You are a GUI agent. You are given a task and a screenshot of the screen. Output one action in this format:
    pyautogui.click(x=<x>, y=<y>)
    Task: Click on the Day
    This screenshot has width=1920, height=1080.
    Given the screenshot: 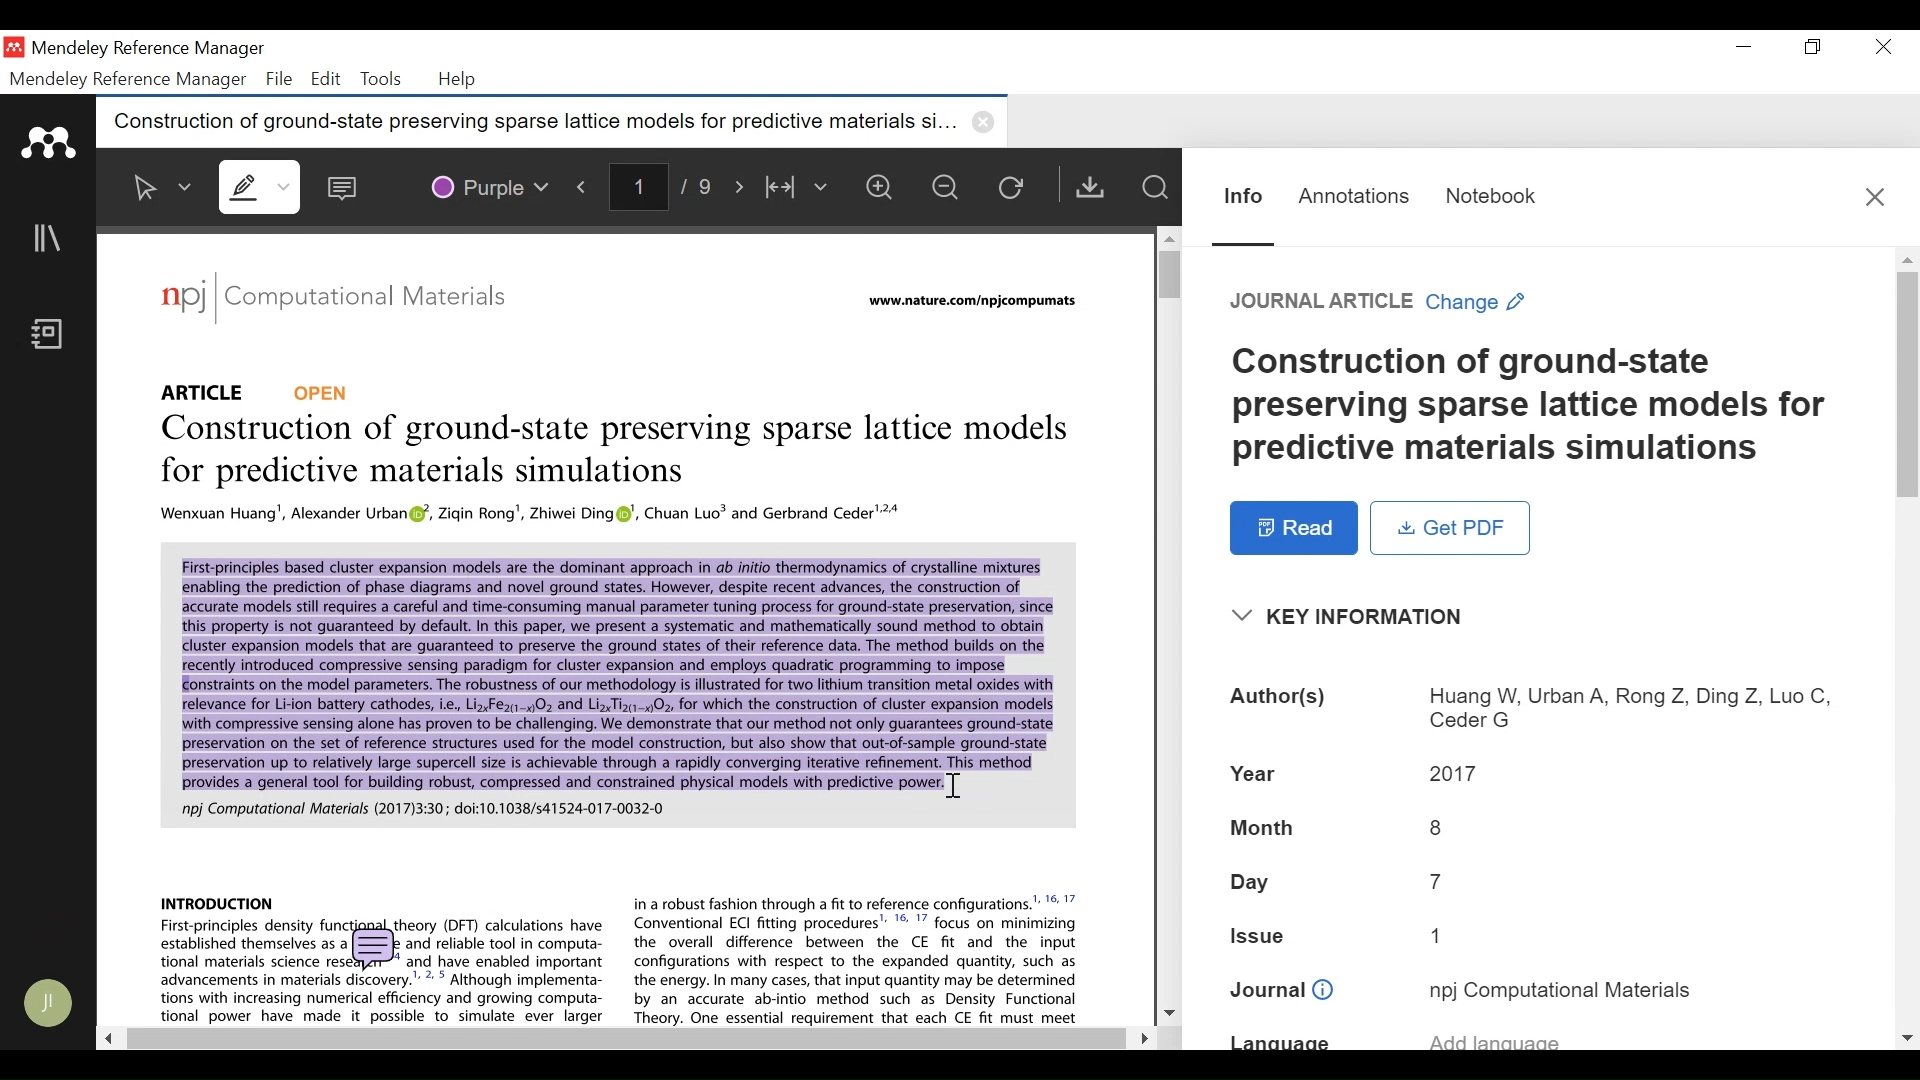 What is the action you would take?
    pyautogui.click(x=1253, y=883)
    